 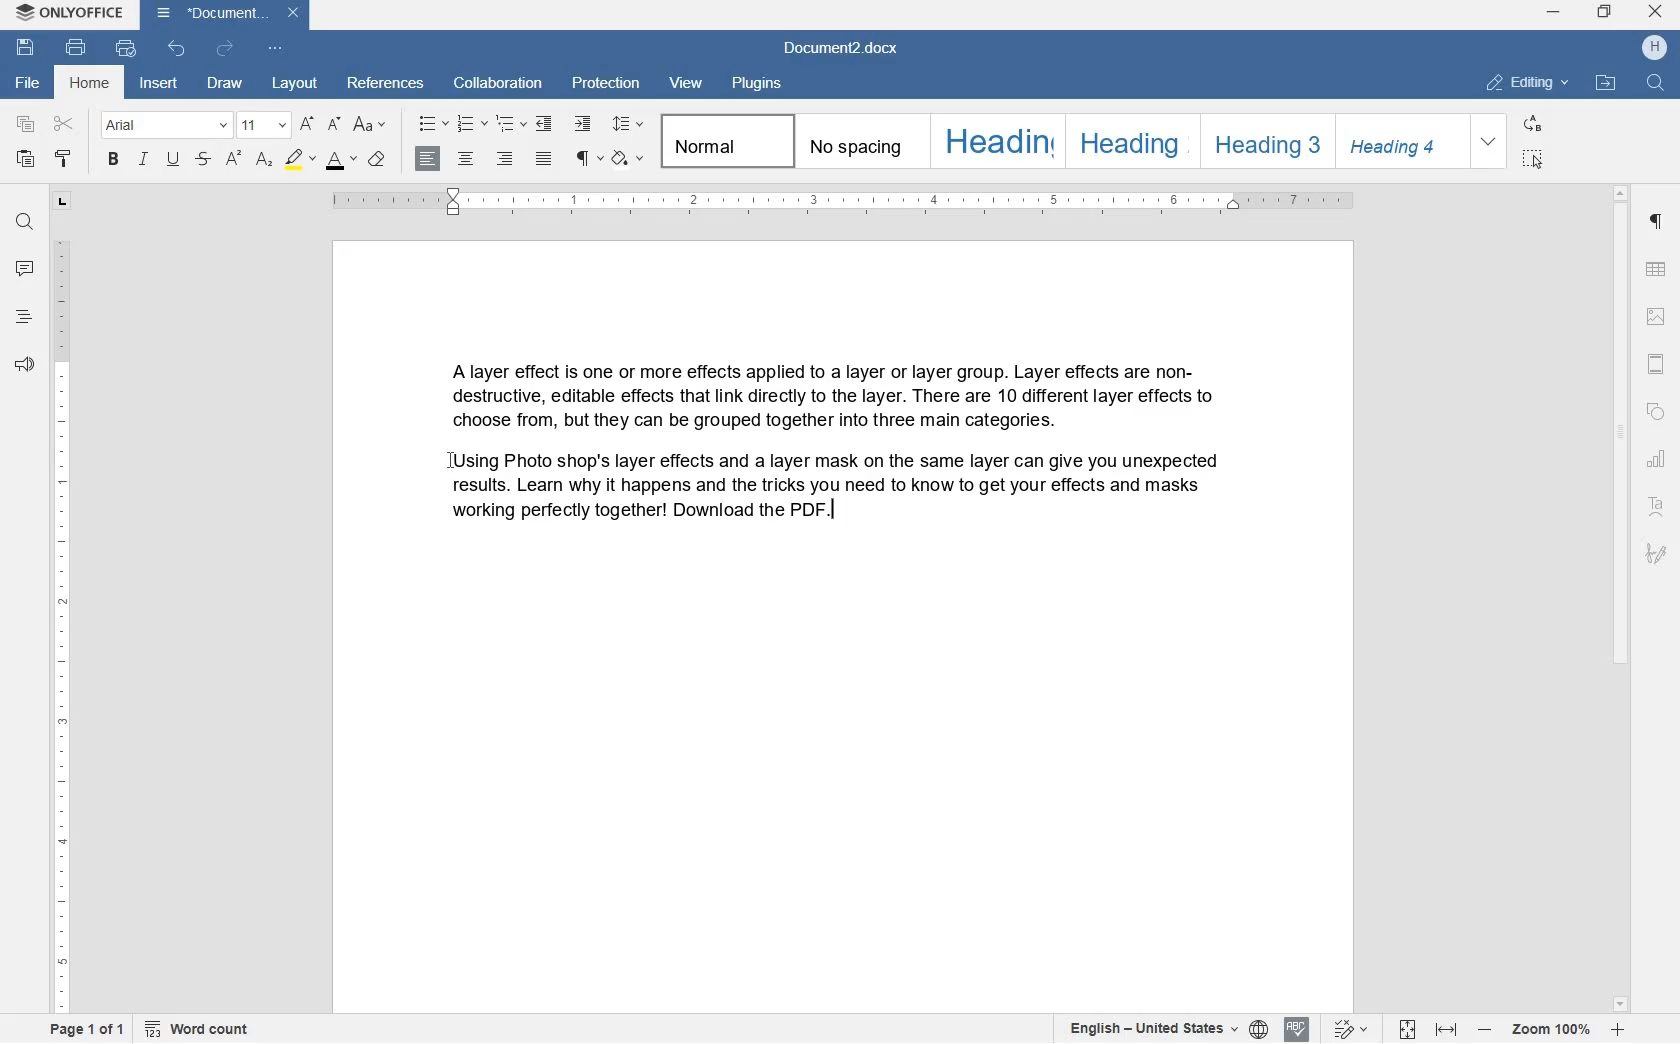 What do you see at coordinates (1168, 1030) in the screenshot?
I see `SELECT TEXT OR DOCUMENT LANGUAGE` at bounding box center [1168, 1030].